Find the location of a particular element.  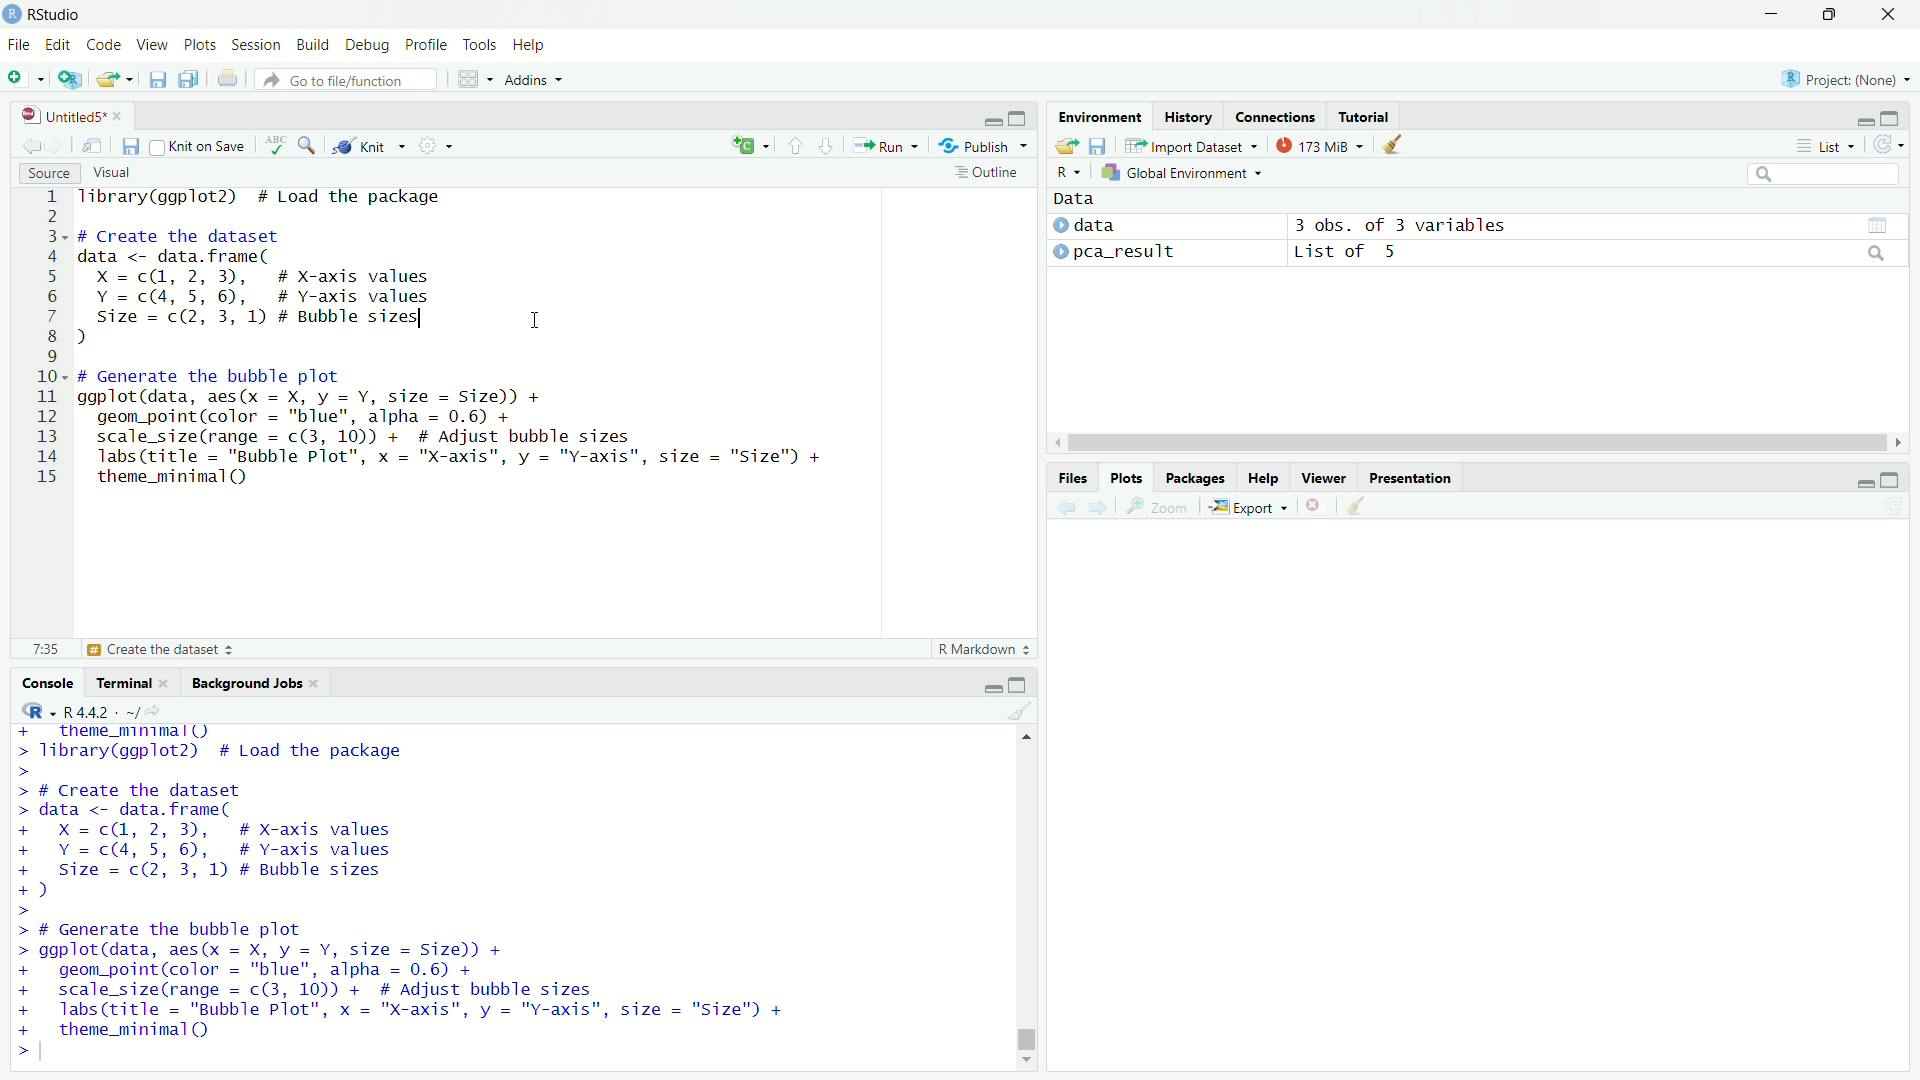

Tibrary(ggplot2) # Load the package

# Create the dataset

data <- data. frame(
X =c@, 2, 3), # X-axis values
Y =c(4,5, 6), # Y-axis values
Size = c(2, 3, 1) # Bubble sizes 1

)

# Generate the bubble plot

ggplot(data, aes(x = X, y = Y, size = Size)) +
geom_point(color = "blue", alpha = 0.6) +
scale_size(range = c(3, 10)) + # Adjust bubble sizes
labs (title = "Bubble Plot", x = "X-axis", y = "Y-axis", size = "Size") +
theme_minimal() is located at coordinates (484, 344).